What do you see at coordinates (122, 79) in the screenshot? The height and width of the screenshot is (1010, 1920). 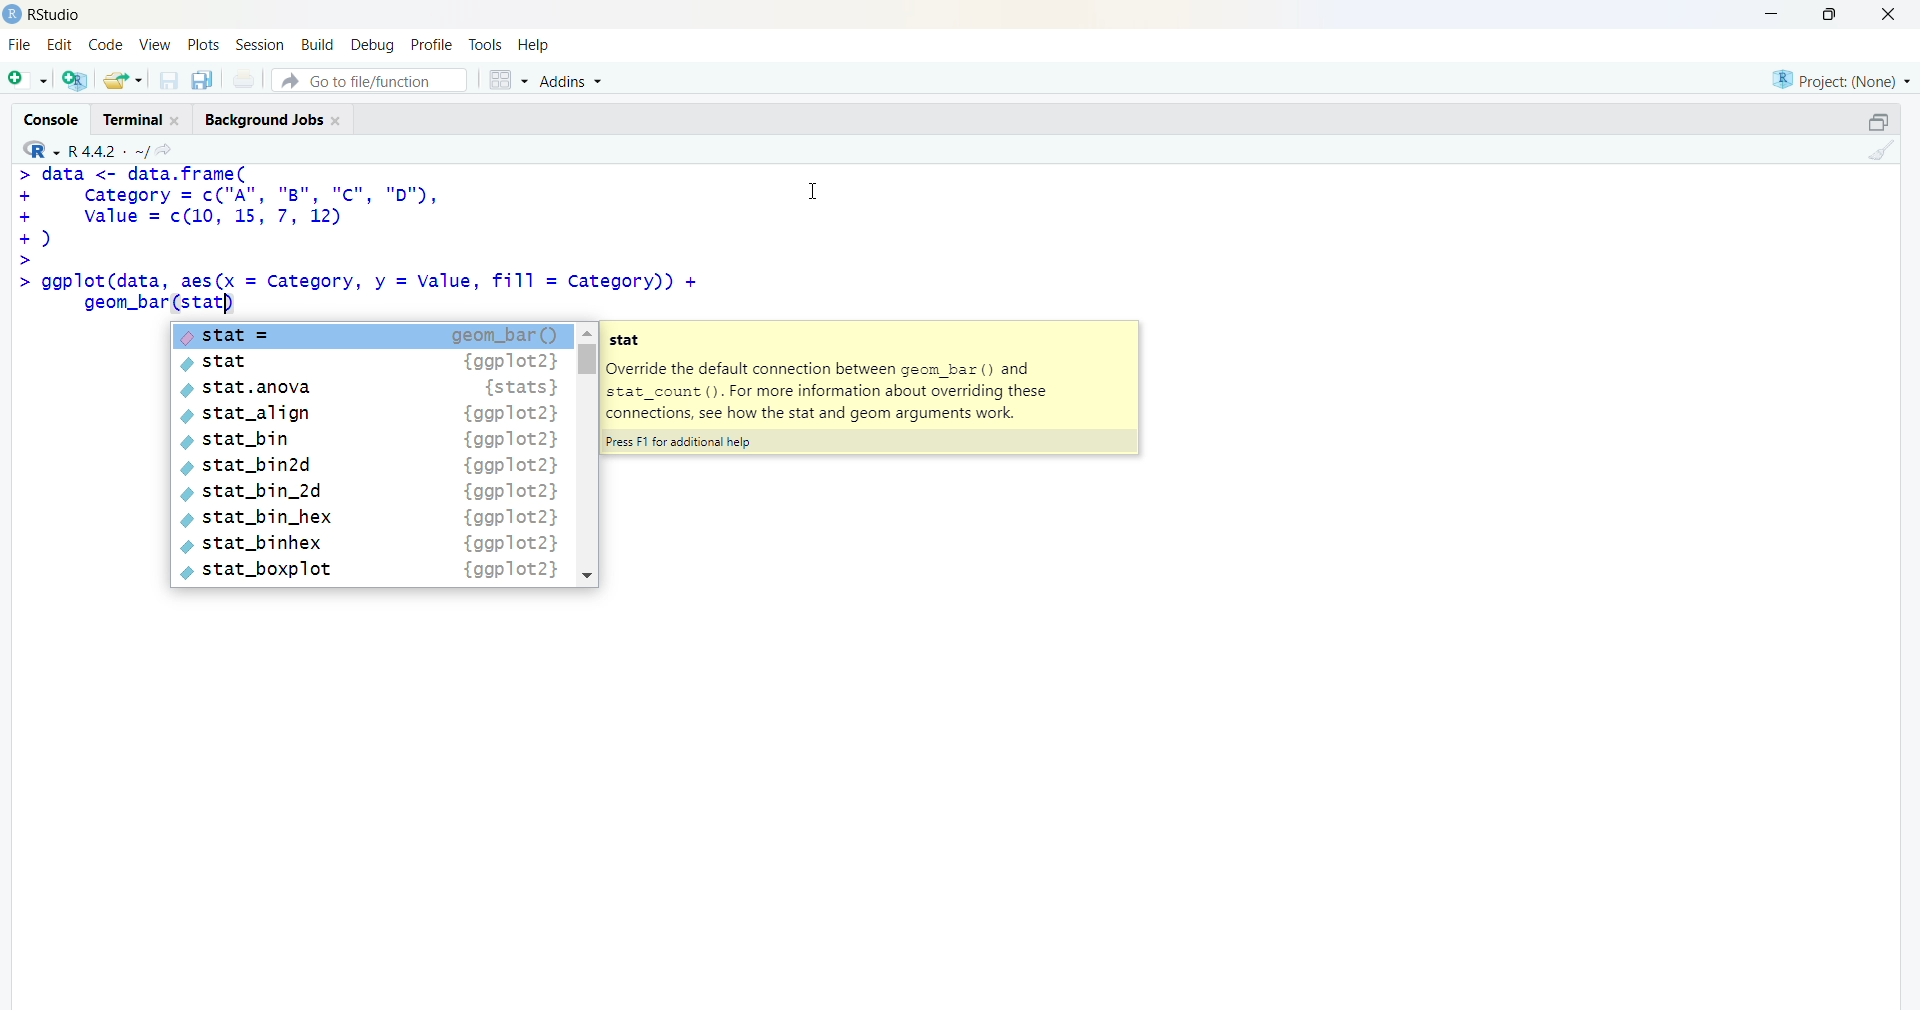 I see `open an existing file` at bounding box center [122, 79].